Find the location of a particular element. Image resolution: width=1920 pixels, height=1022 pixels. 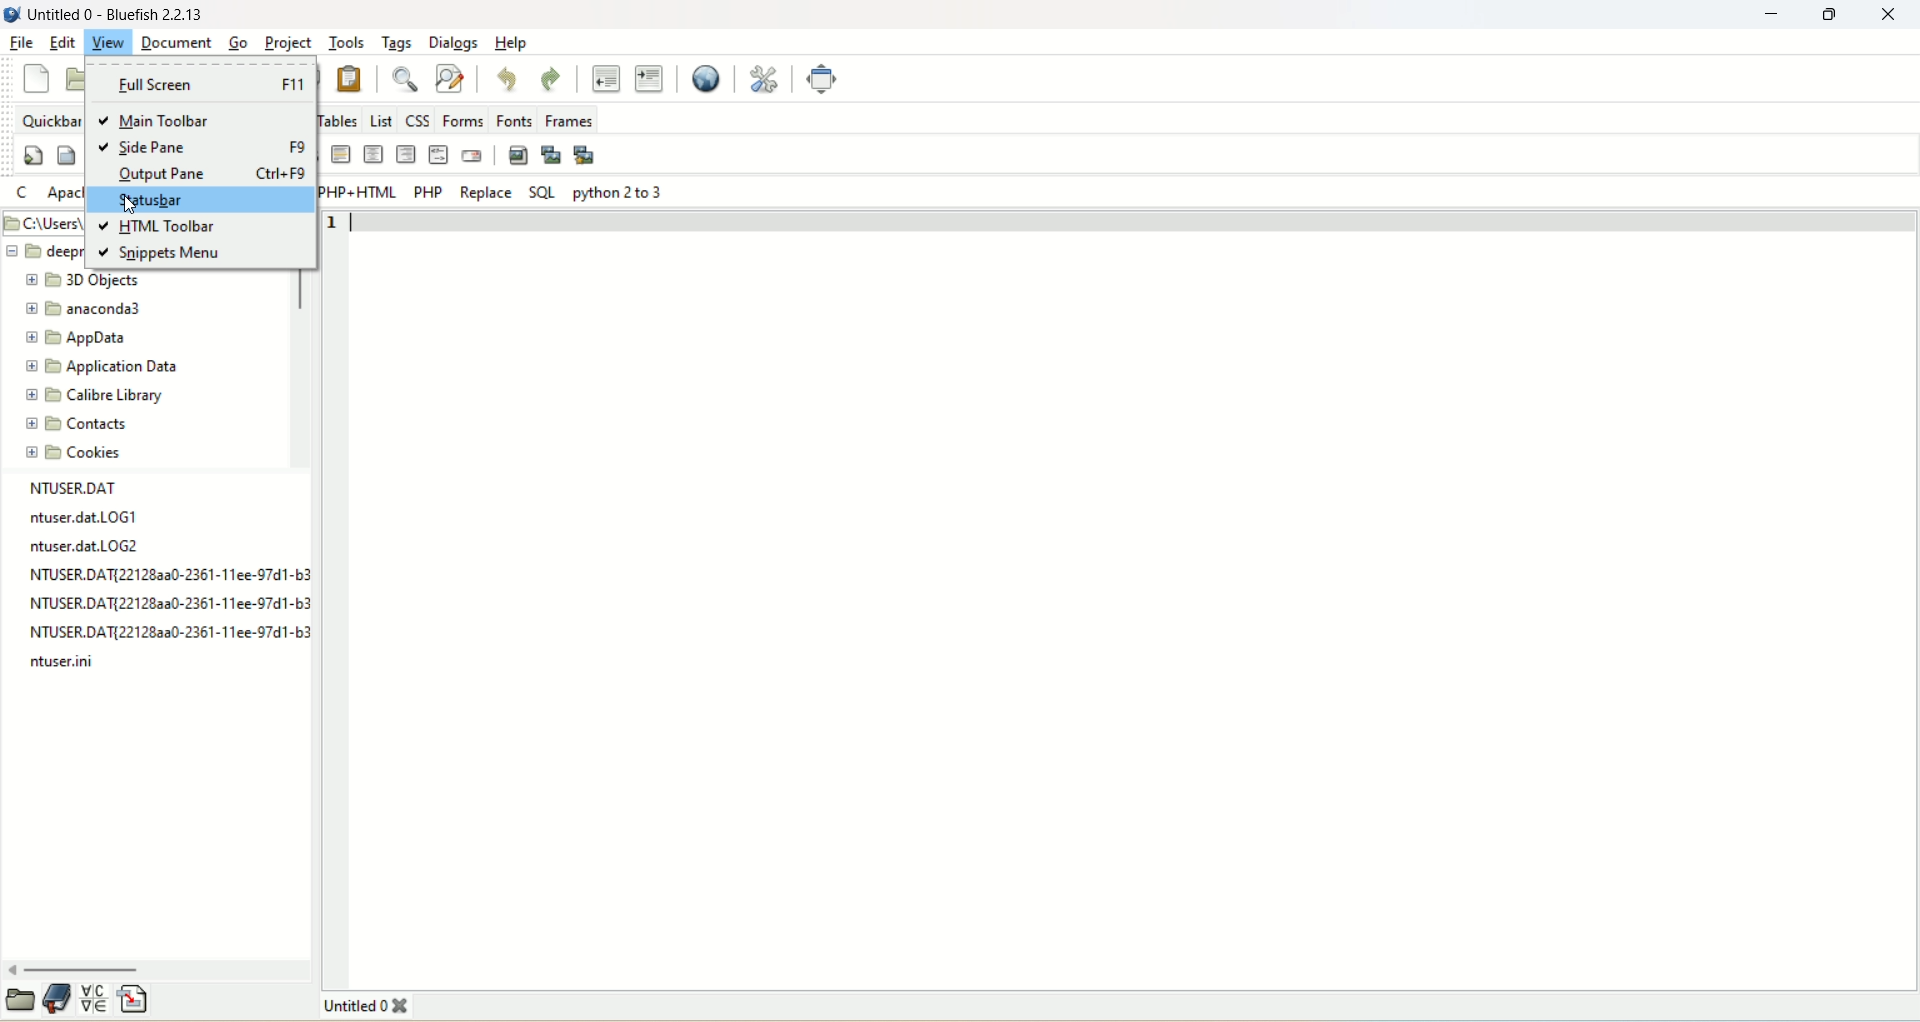

application is located at coordinates (101, 366).